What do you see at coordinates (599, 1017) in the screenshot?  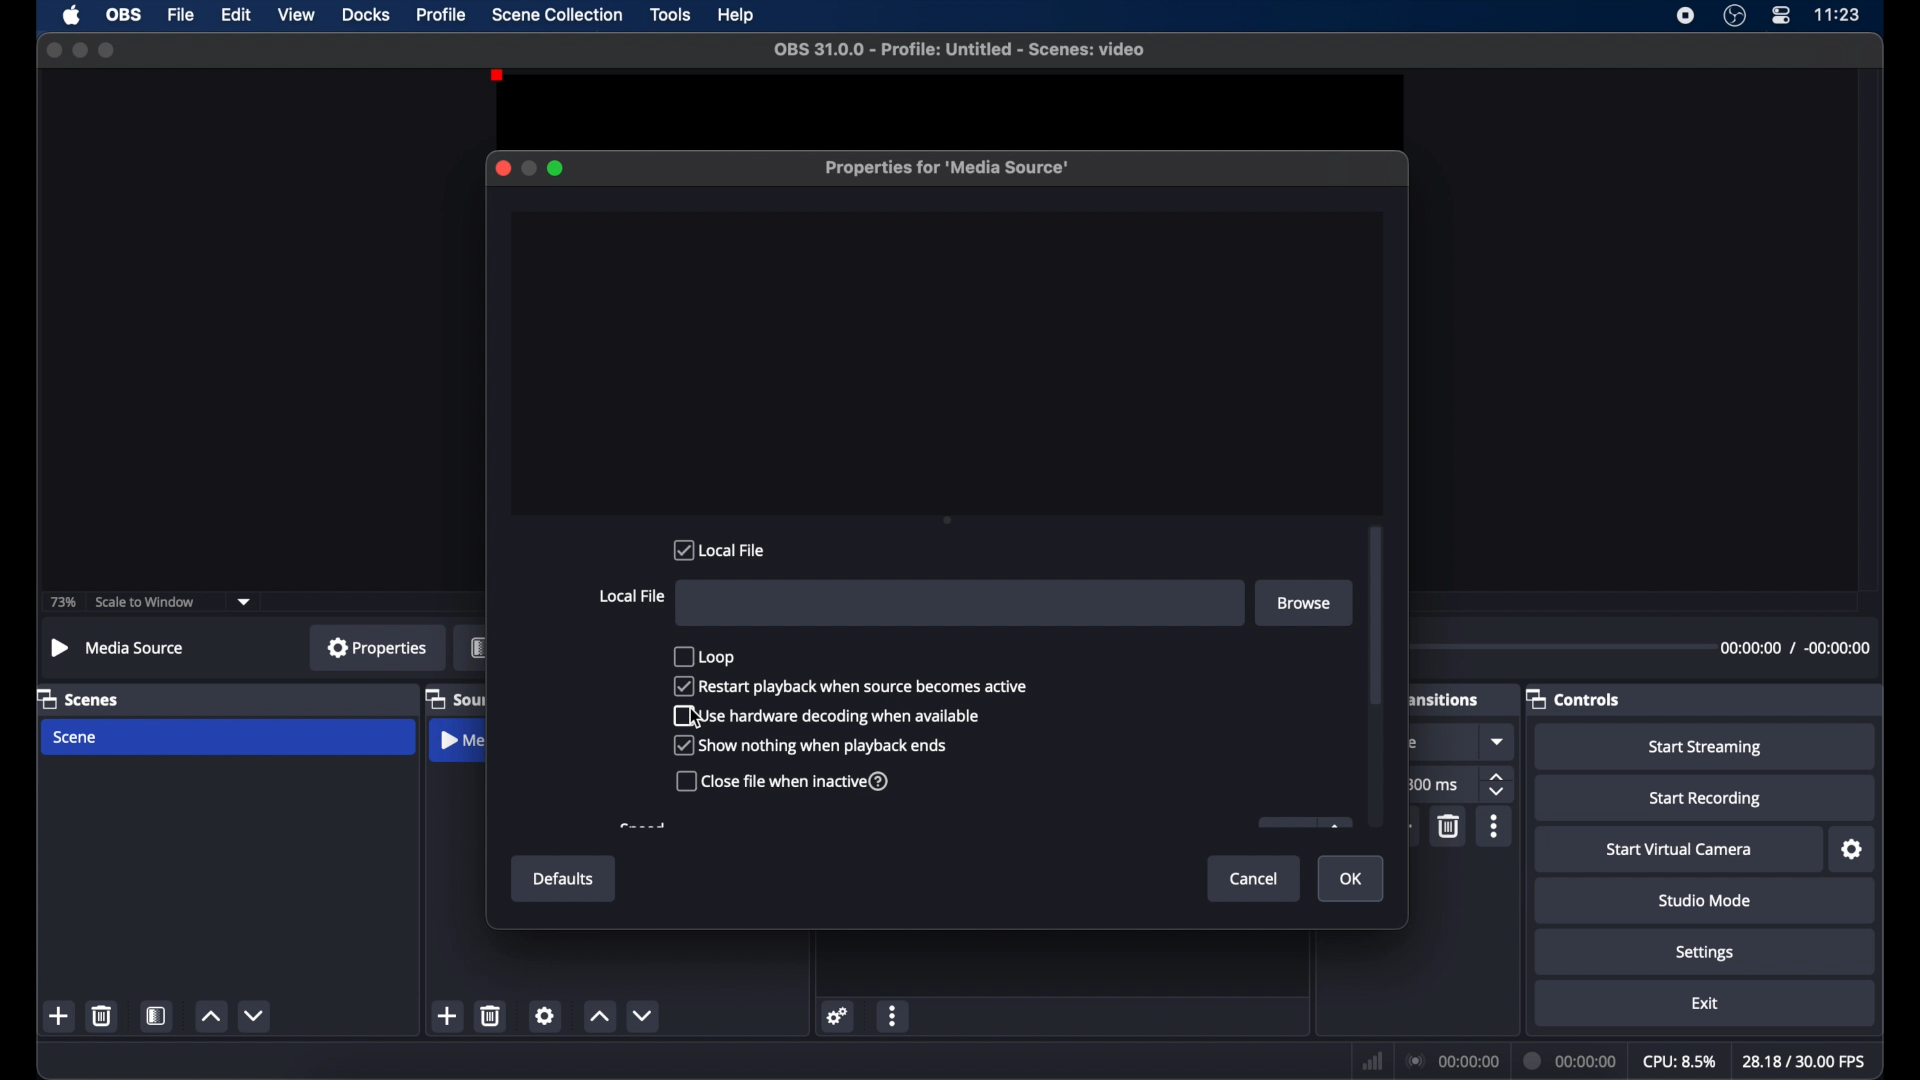 I see `increment` at bounding box center [599, 1017].